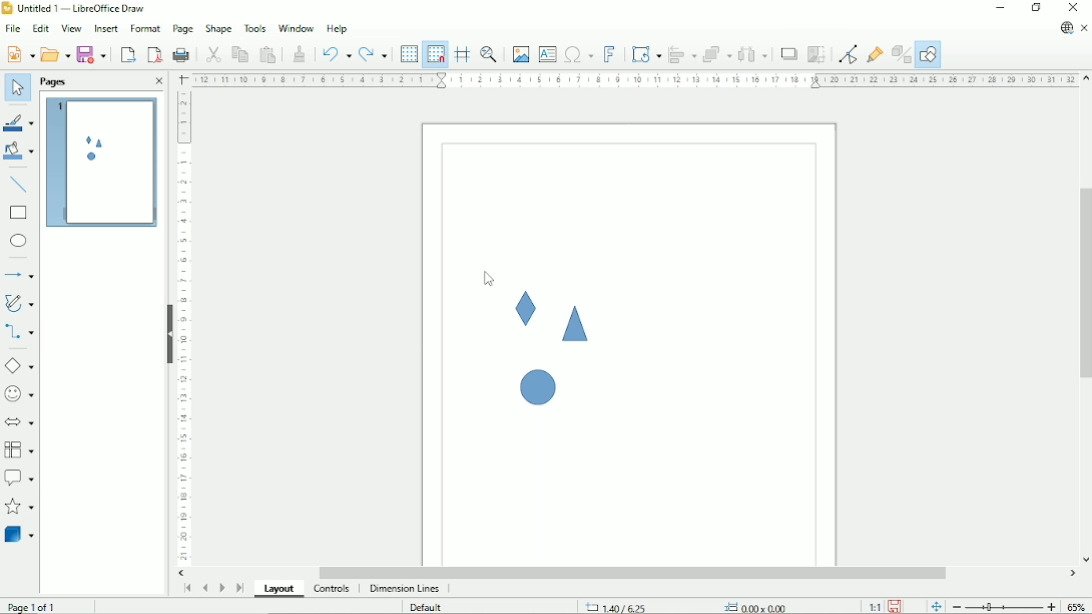 The height and width of the screenshot is (614, 1092). Describe the element at coordinates (19, 152) in the screenshot. I see `Fill color` at that location.